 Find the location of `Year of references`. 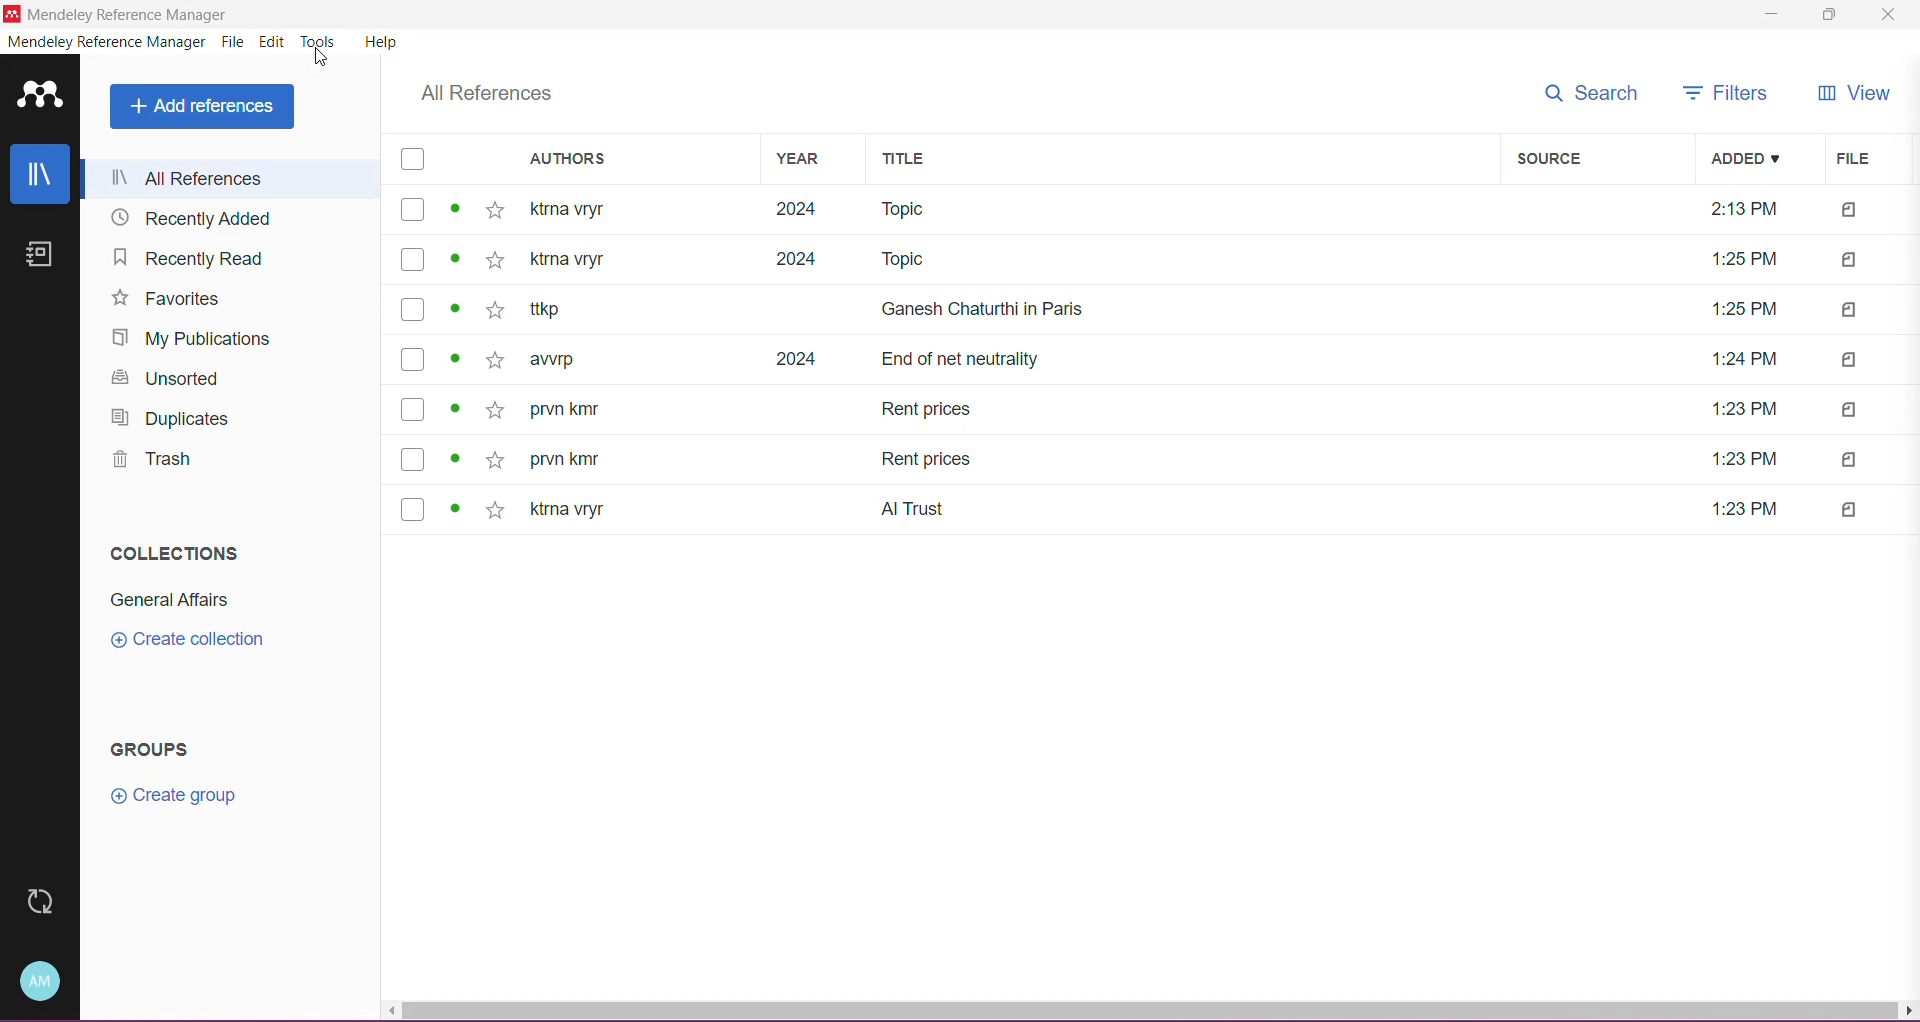

Year of references is located at coordinates (795, 206).